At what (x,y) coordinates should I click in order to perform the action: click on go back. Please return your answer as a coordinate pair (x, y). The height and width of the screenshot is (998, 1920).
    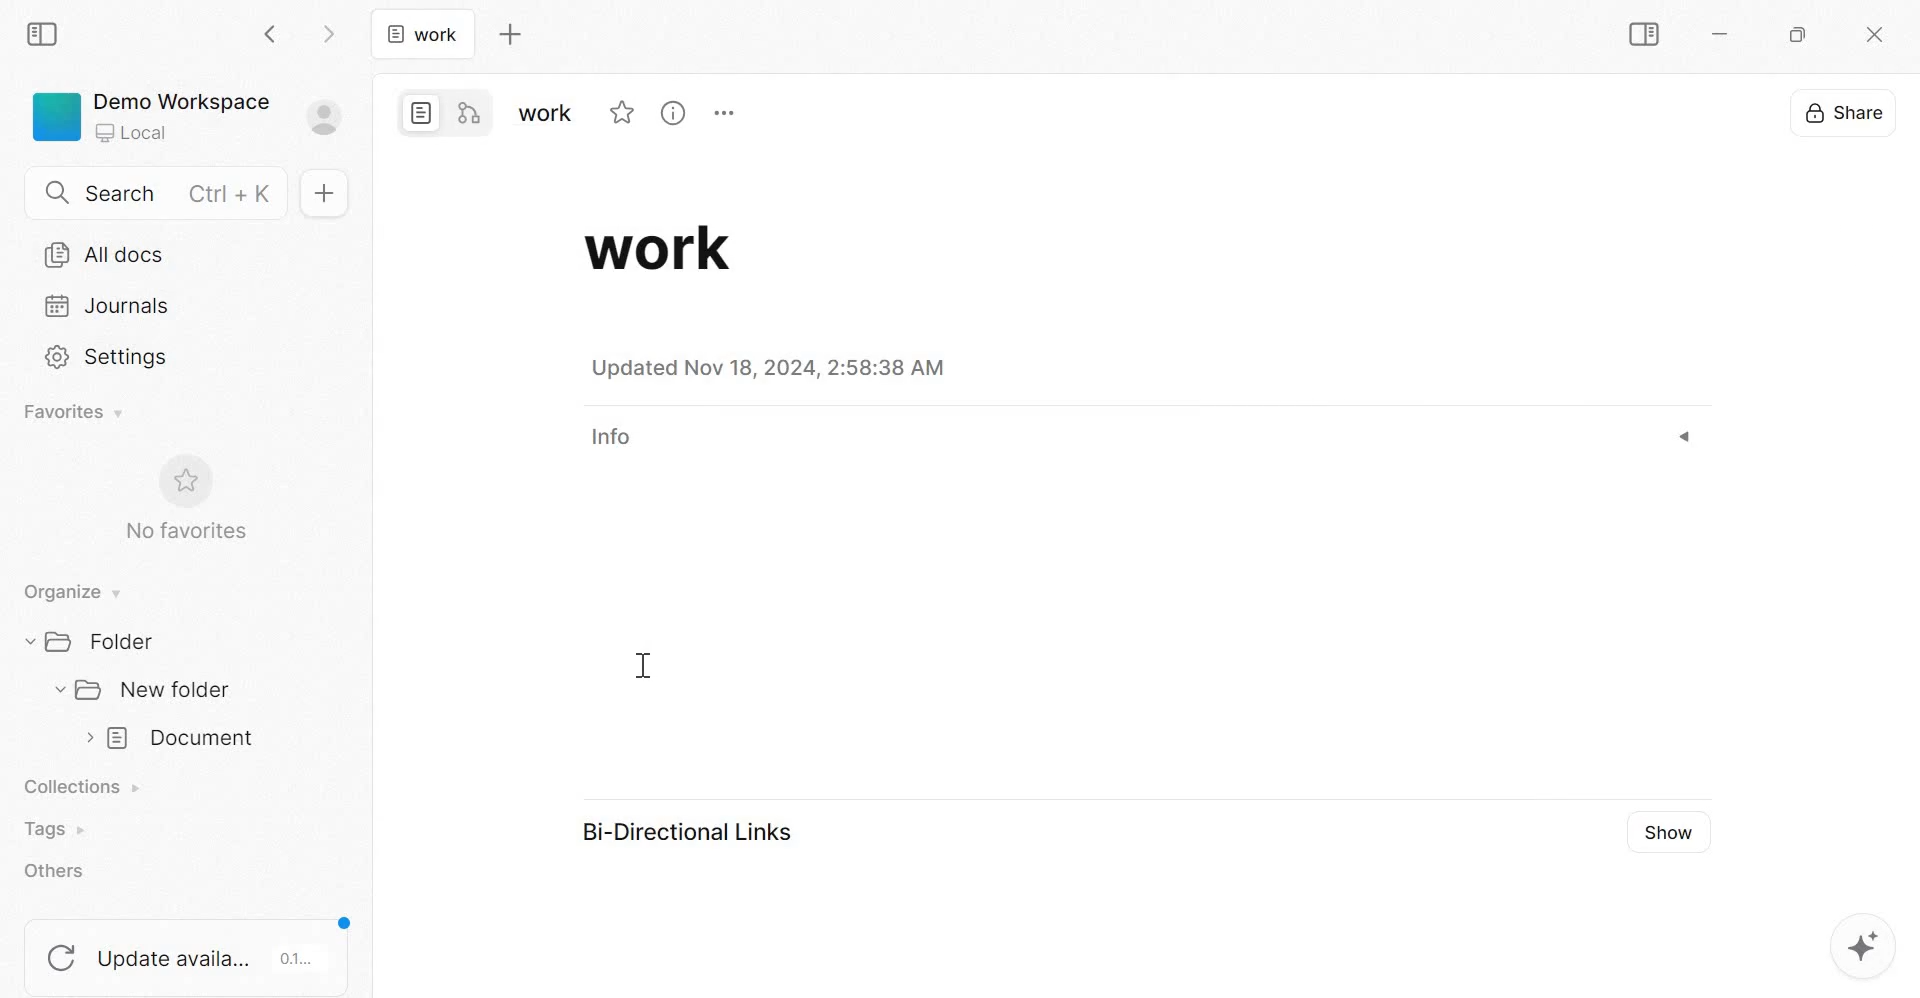
    Looking at the image, I should click on (272, 32).